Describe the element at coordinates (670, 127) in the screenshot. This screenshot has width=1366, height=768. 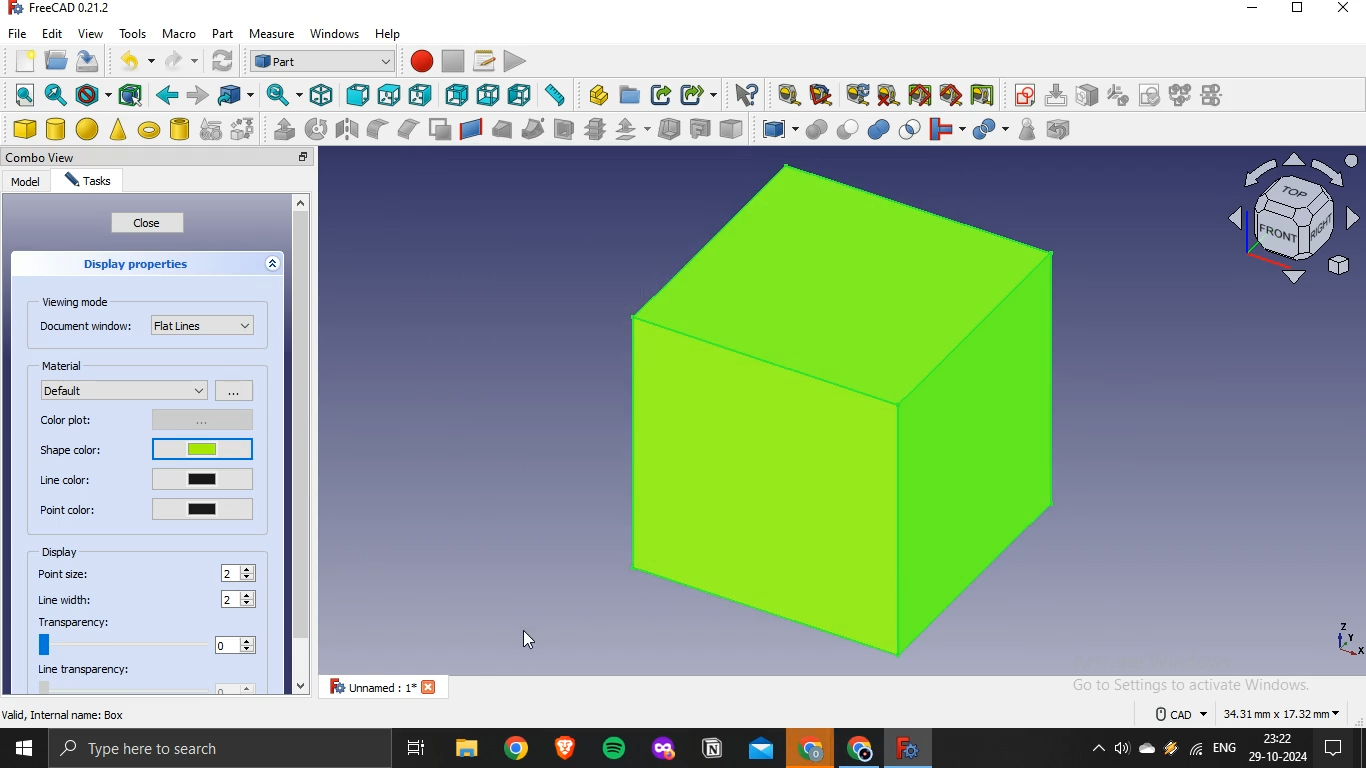
I see `thickness` at that location.